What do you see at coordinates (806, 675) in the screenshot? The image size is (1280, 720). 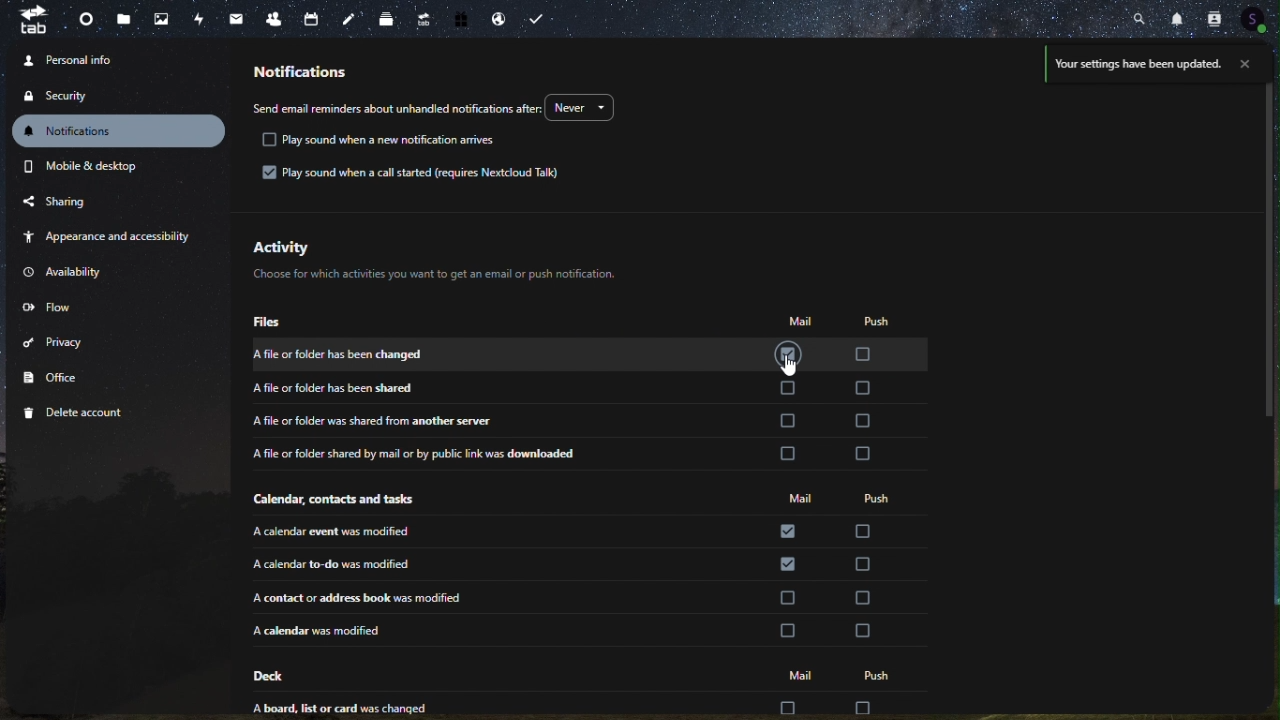 I see `mail` at bounding box center [806, 675].